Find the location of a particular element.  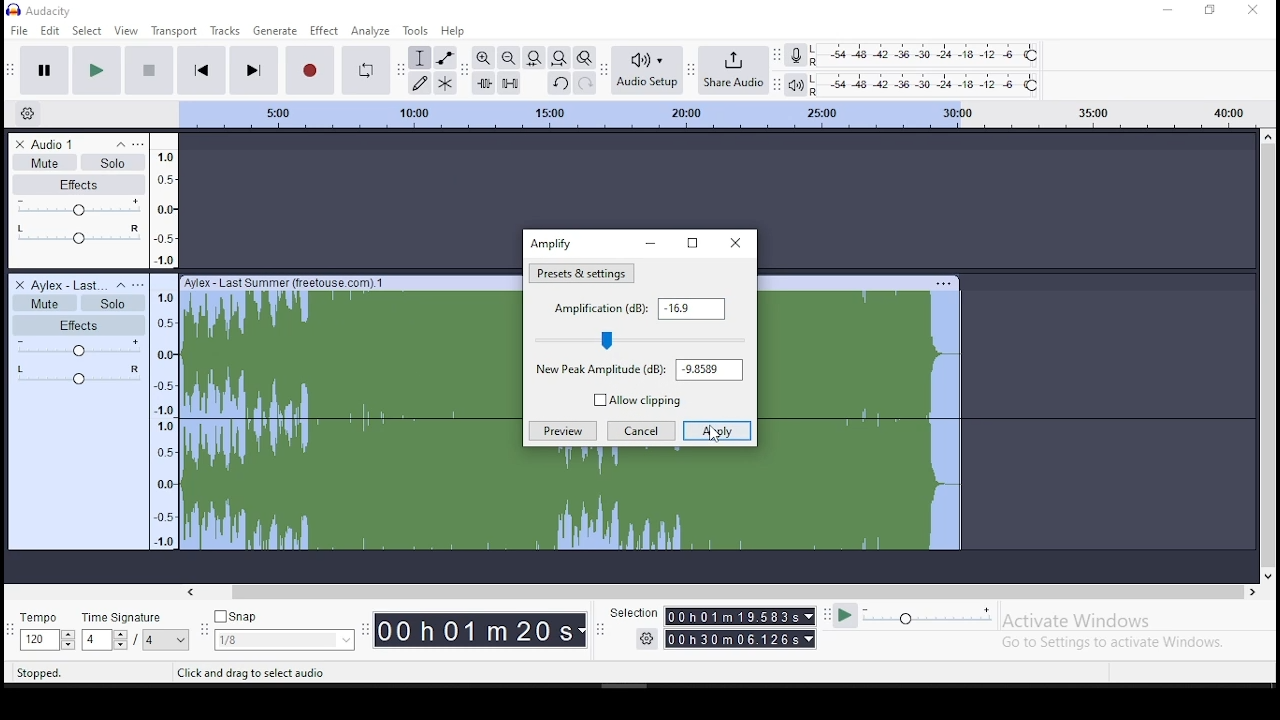

delete track is located at coordinates (21, 143).